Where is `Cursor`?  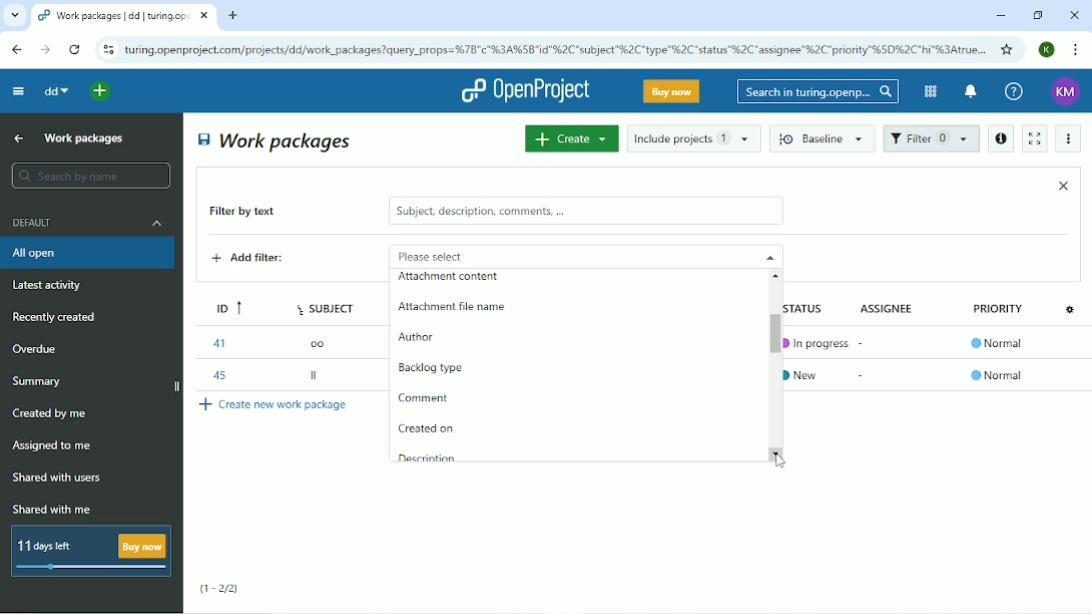
Cursor is located at coordinates (780, 461).